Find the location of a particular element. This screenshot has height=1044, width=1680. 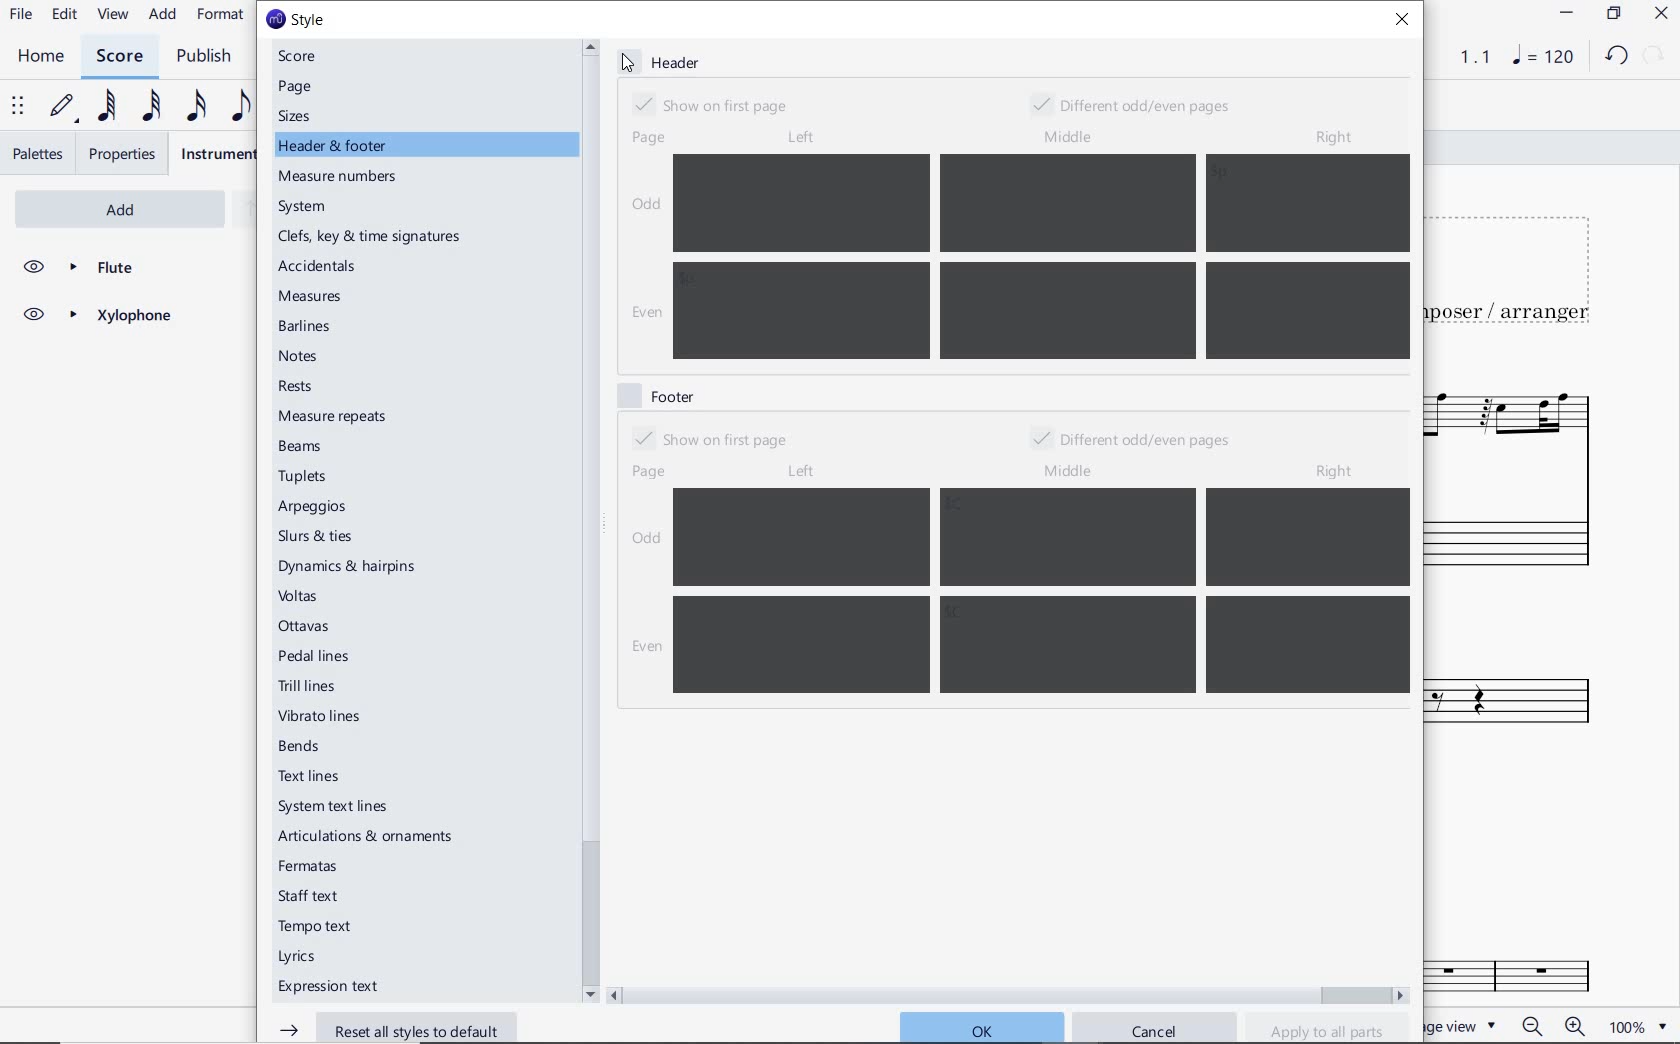

dynamics & hairpins is located at coordinates (351, 567).